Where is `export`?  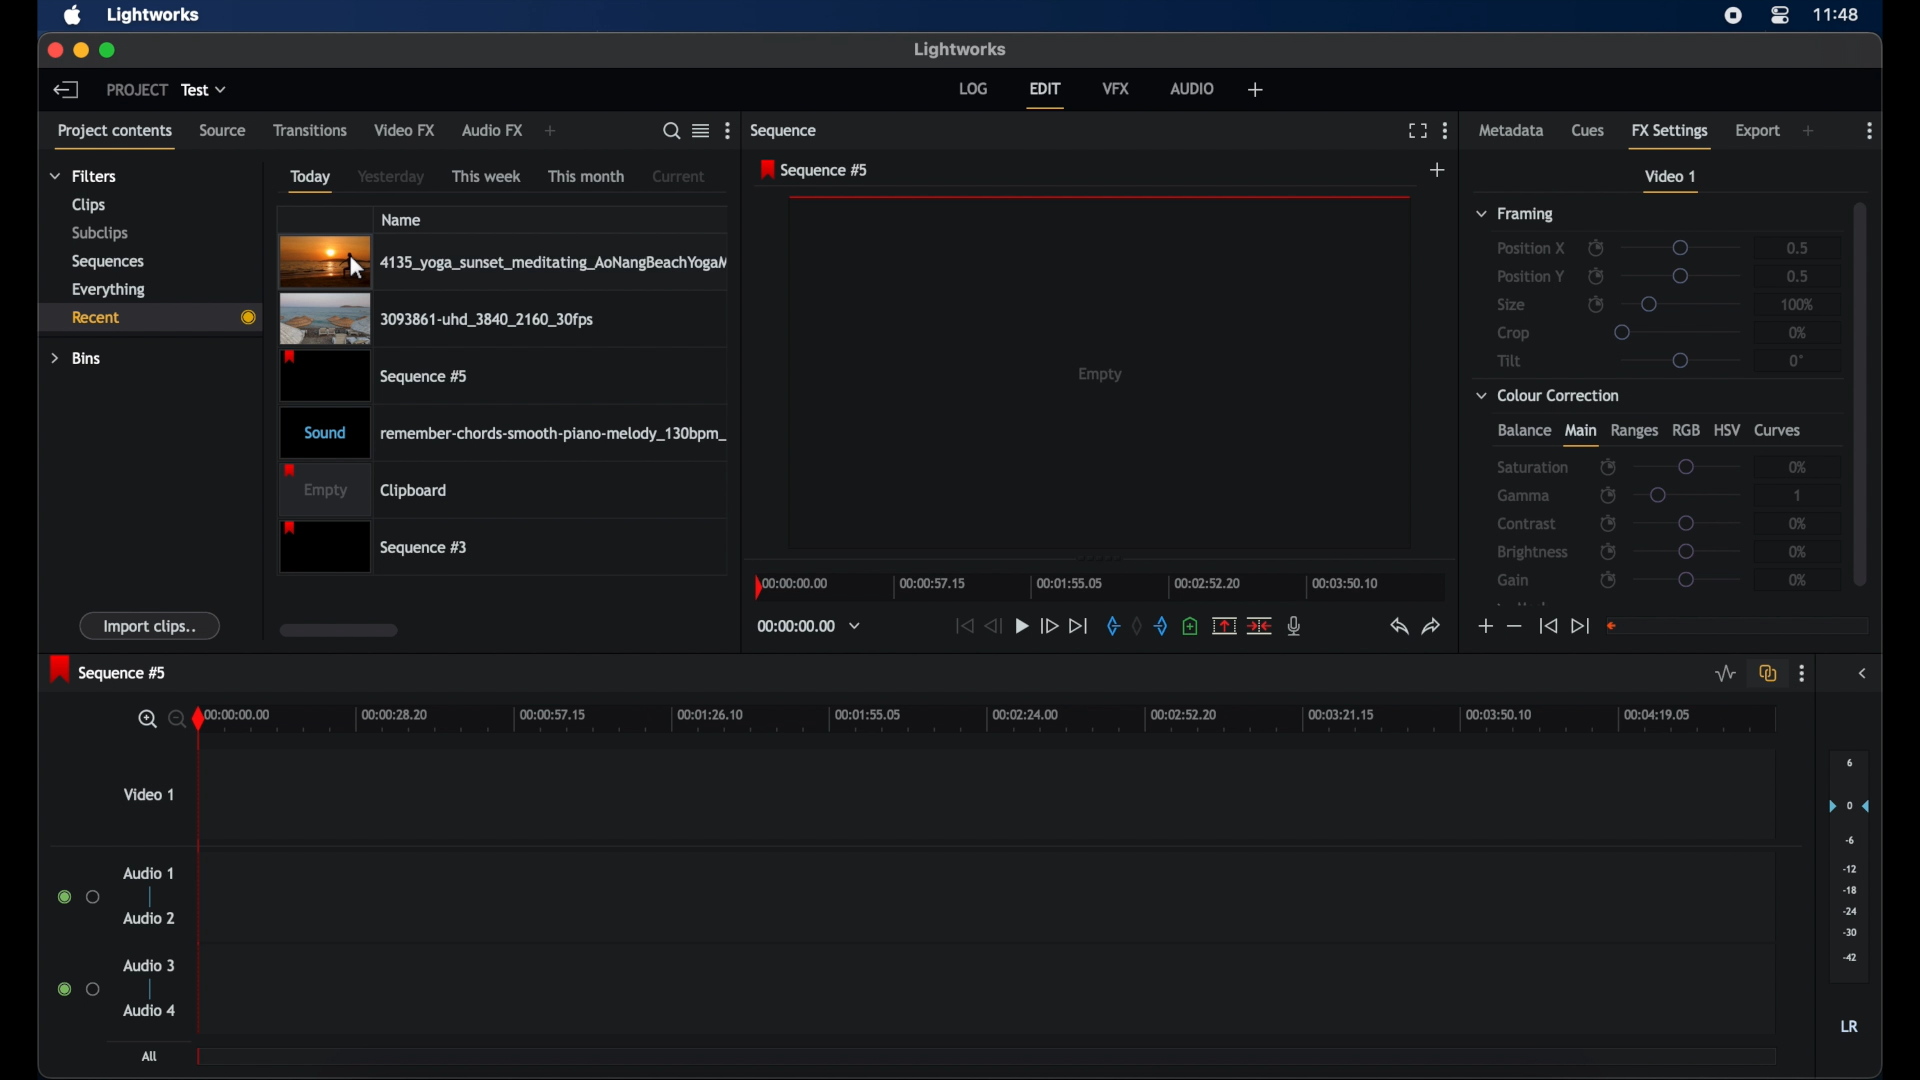
export is located at coordinates (1758, 131).